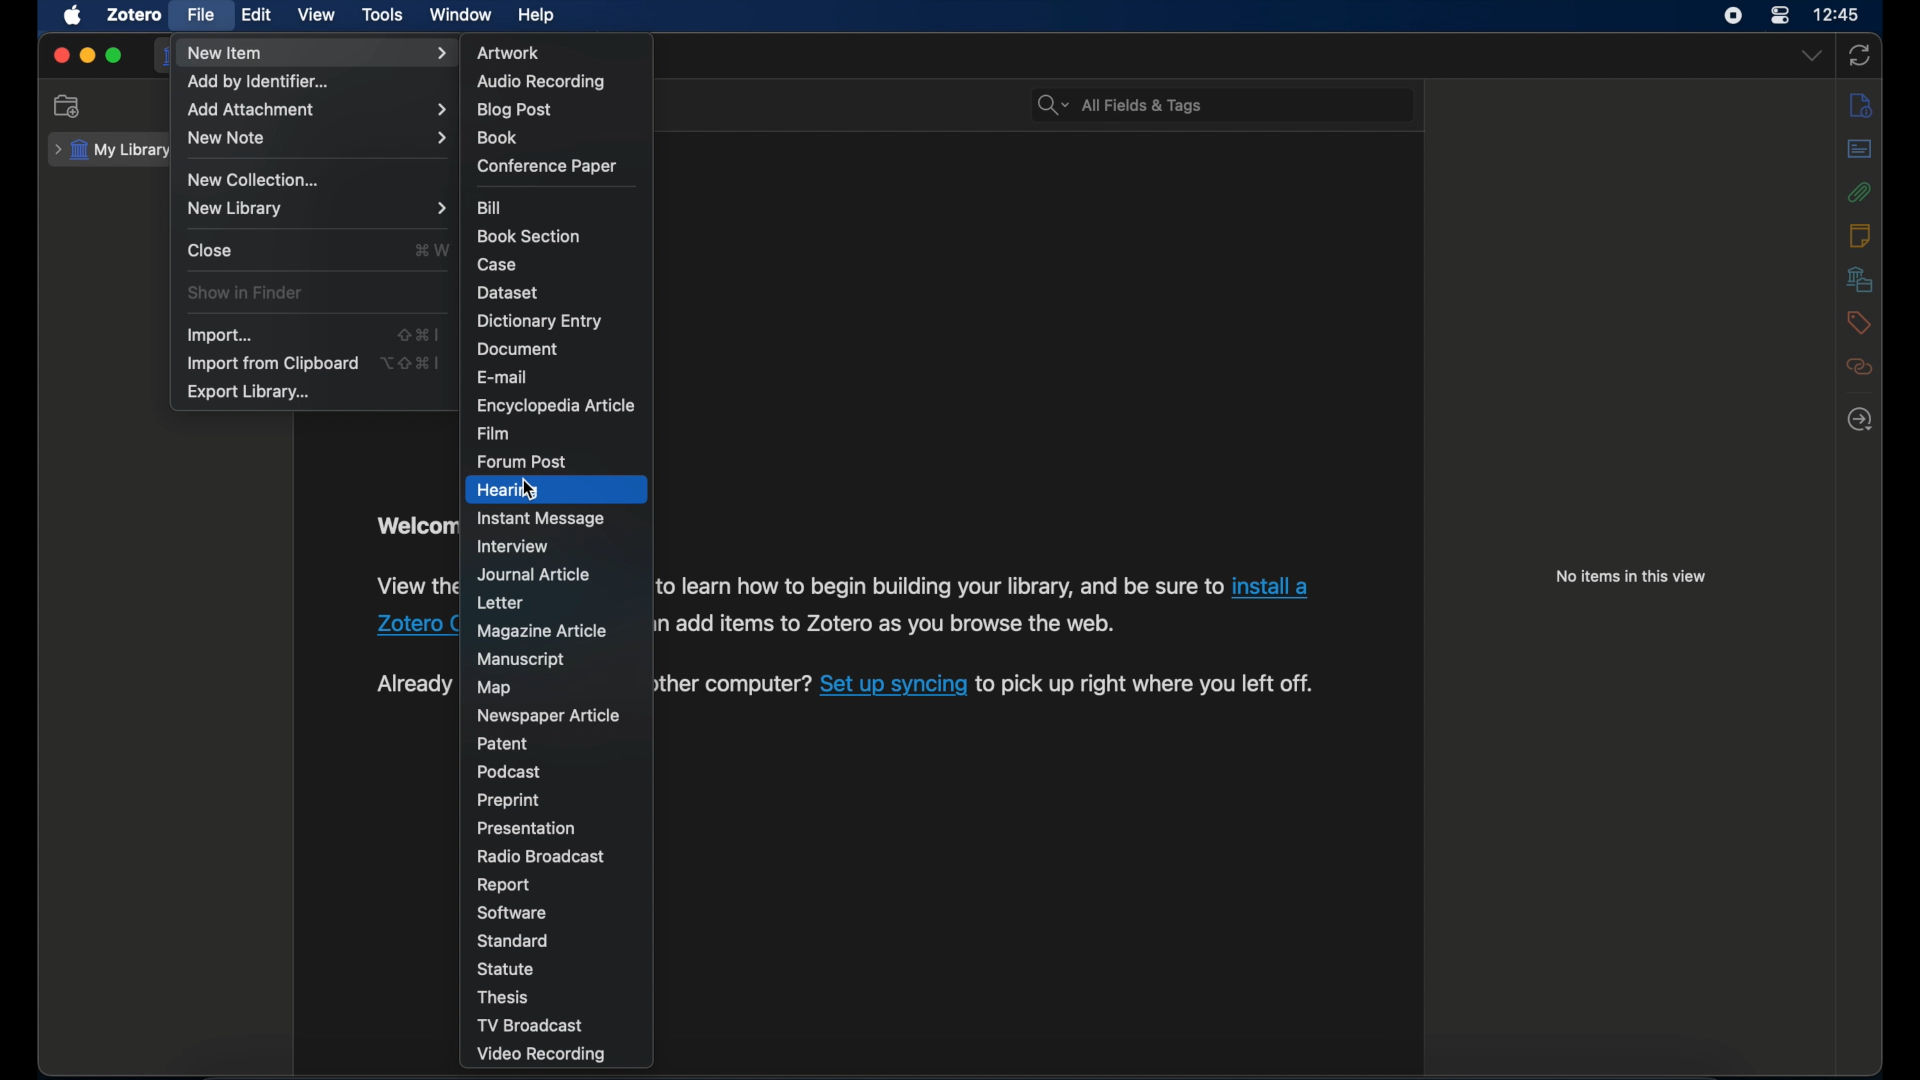  Describe the element at coordinates (500, 998) in the screenshot. I see `thesis` at that location.